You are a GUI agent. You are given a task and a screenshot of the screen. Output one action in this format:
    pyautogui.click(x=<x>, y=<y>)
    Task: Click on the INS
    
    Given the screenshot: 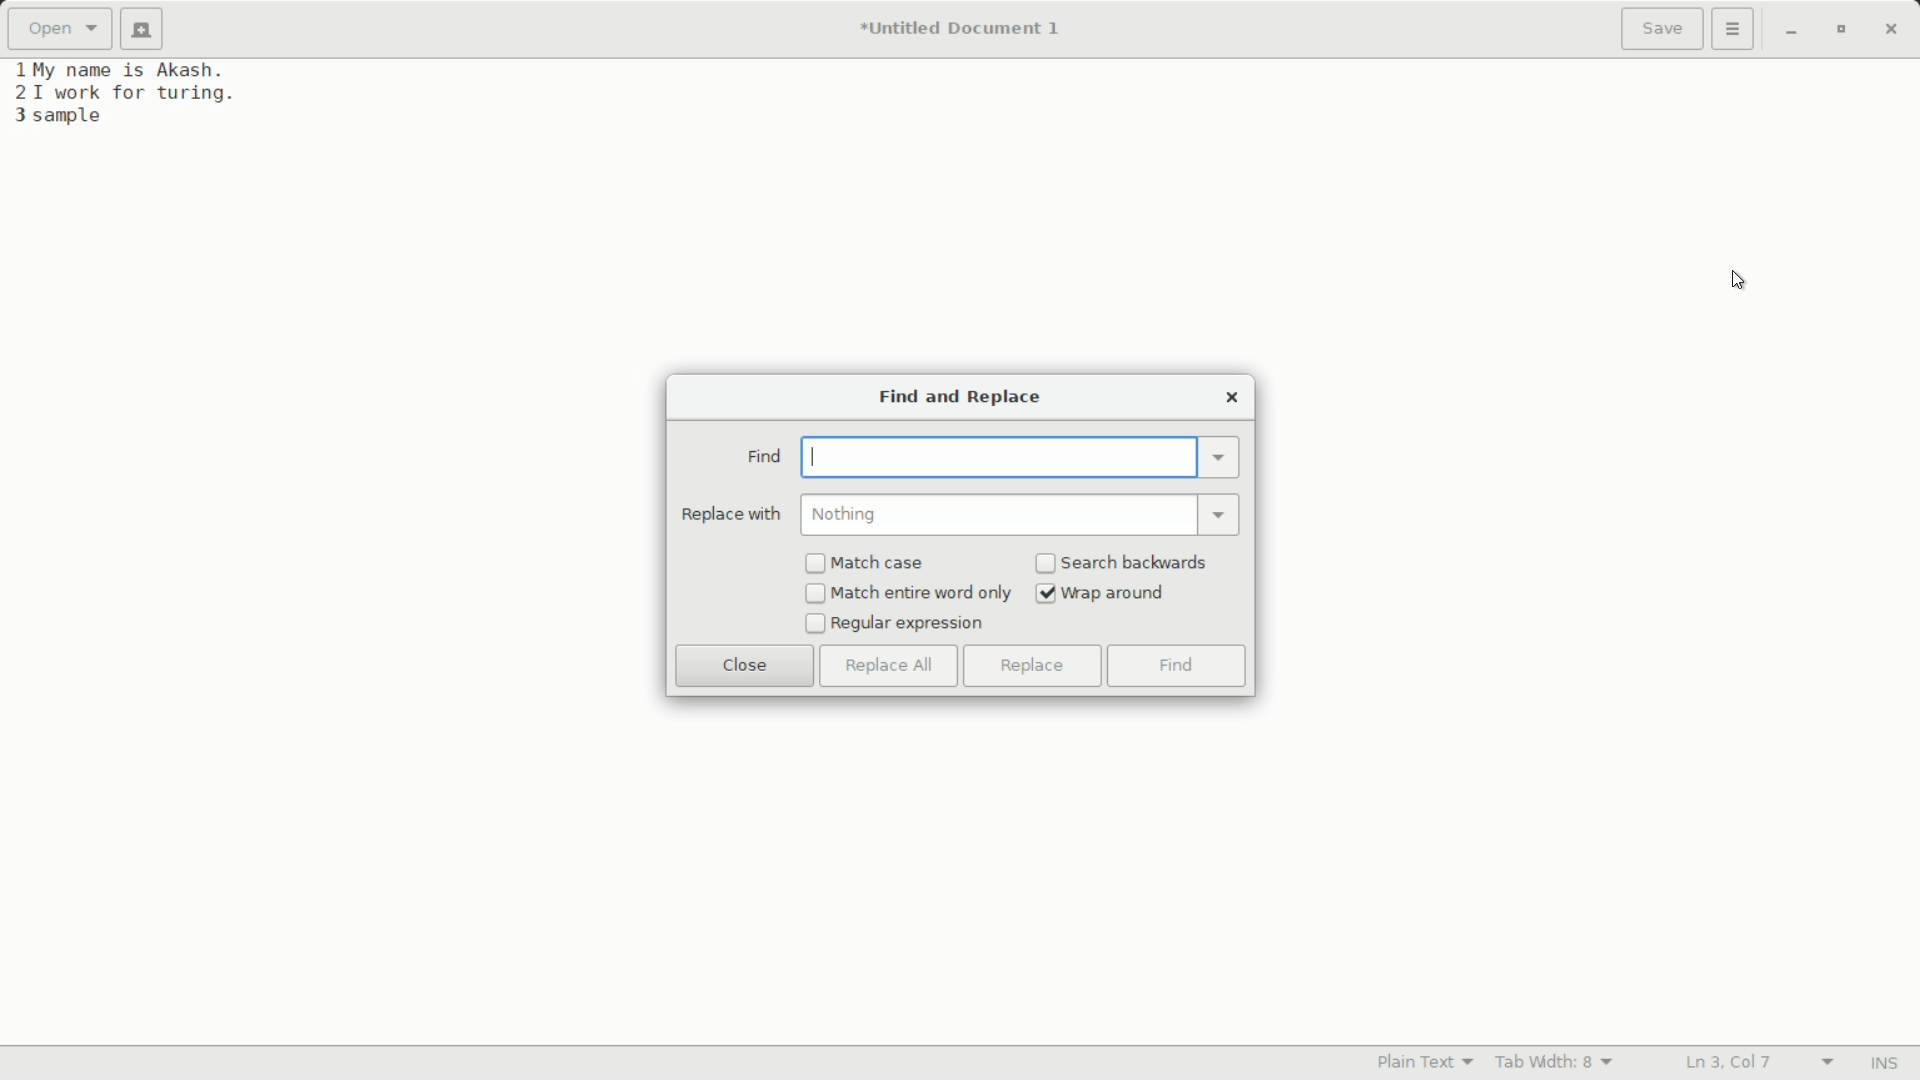 What is the action you would take?
    pyautogui.click(x=1883, y=1064)
    